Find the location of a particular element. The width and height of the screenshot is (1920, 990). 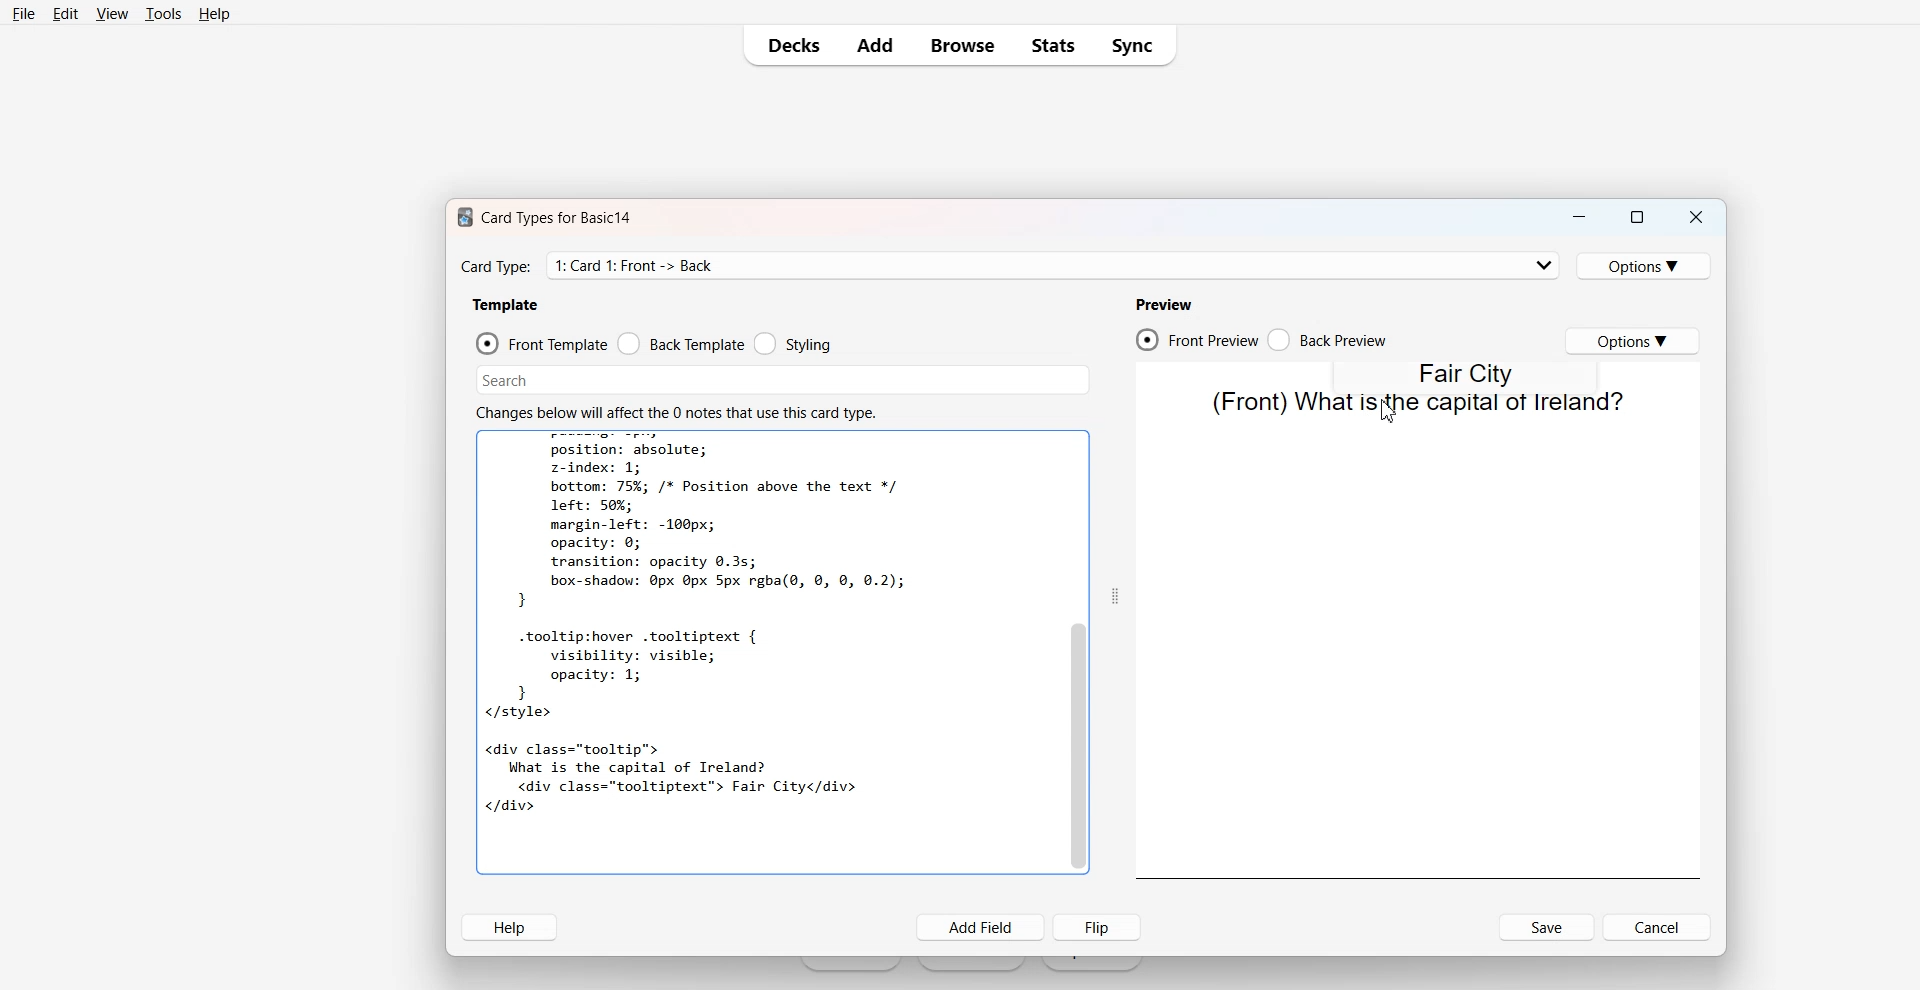

Drag handle is located at coordinates (1116, 595).